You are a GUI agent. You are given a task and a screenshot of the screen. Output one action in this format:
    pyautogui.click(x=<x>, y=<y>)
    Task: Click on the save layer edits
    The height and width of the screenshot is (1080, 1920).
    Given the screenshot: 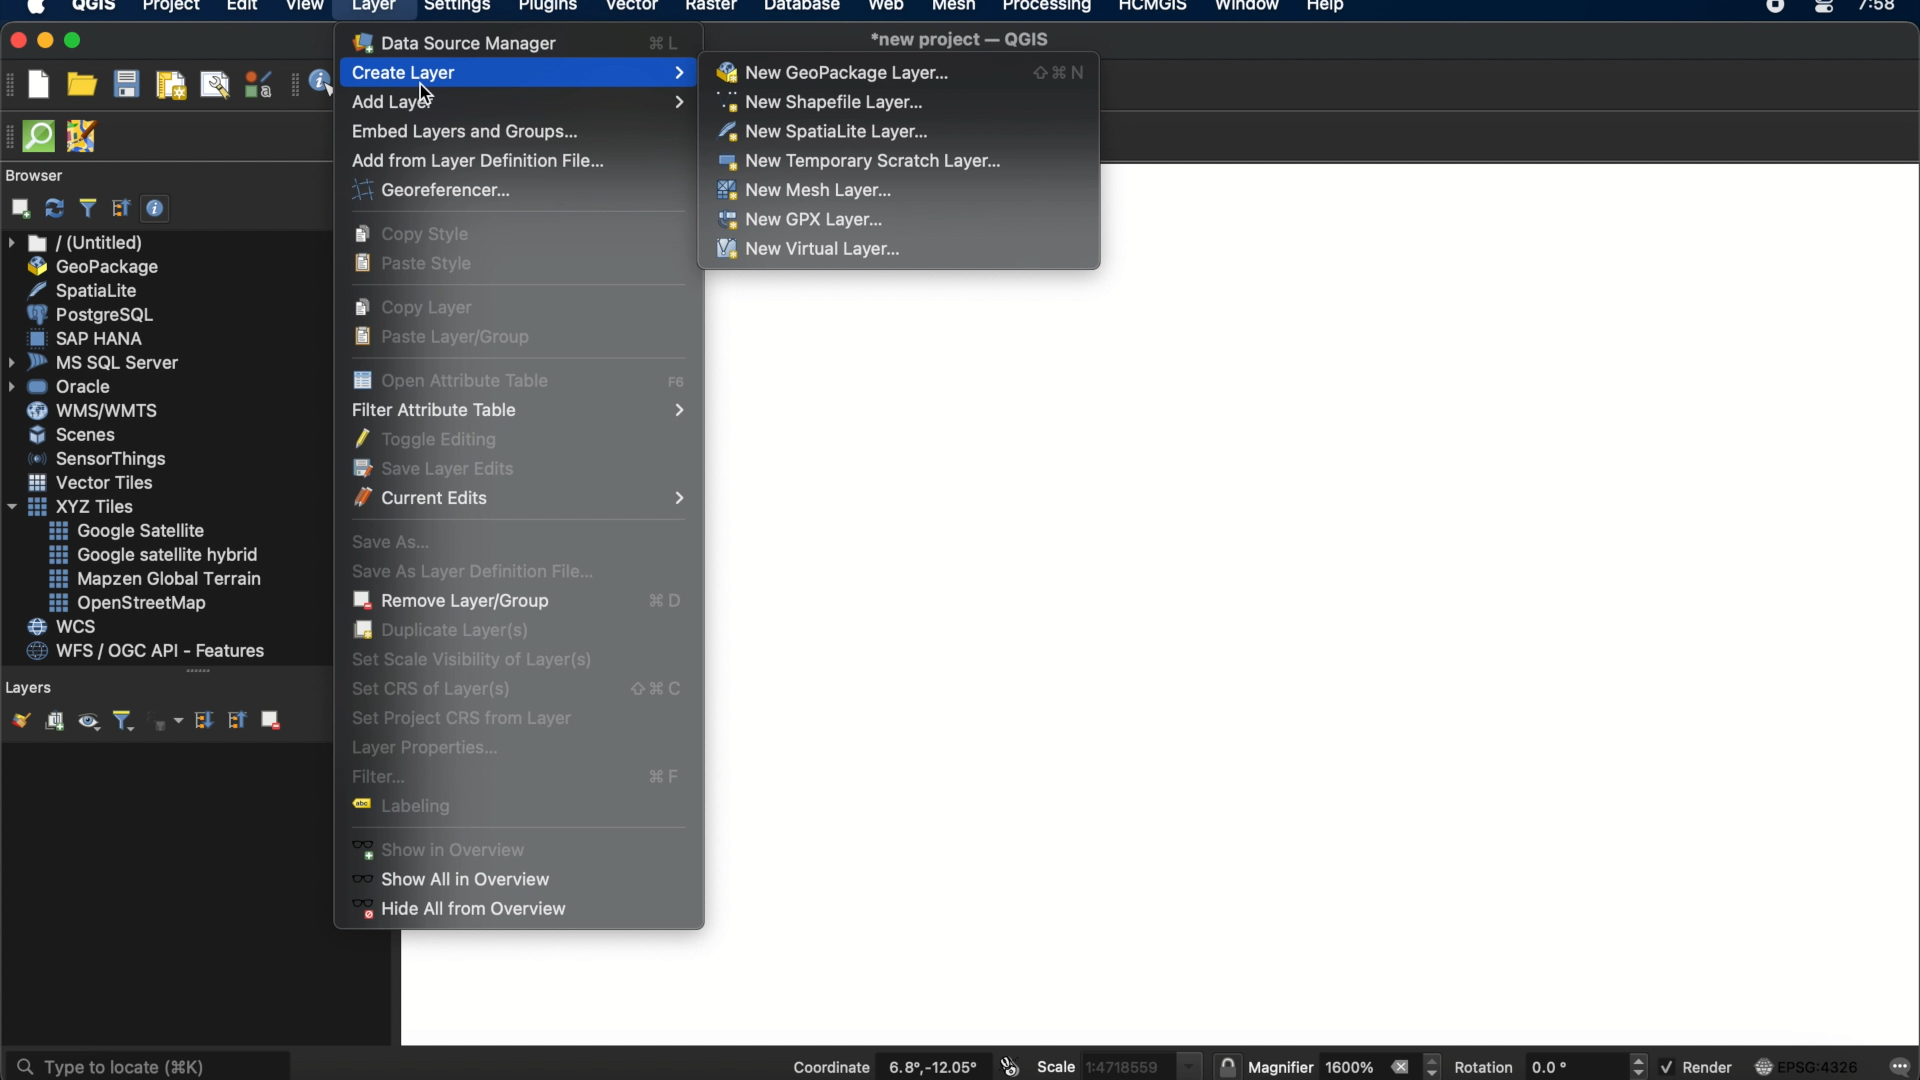 What is the action you would take?
    pyautogui.click(x=434, y=468)
    